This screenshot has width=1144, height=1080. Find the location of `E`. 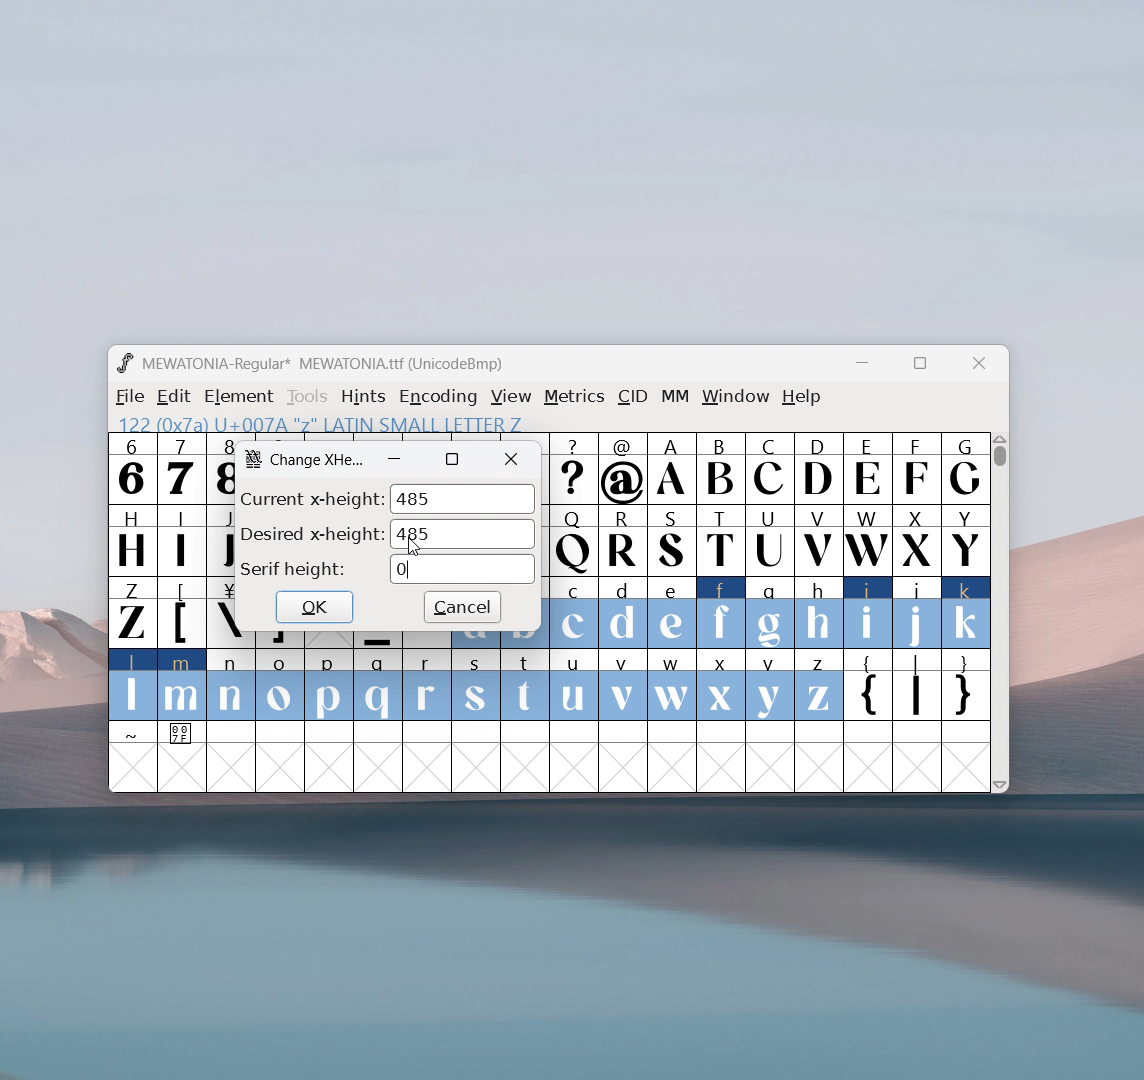

E is located at coordinates (867, 468).